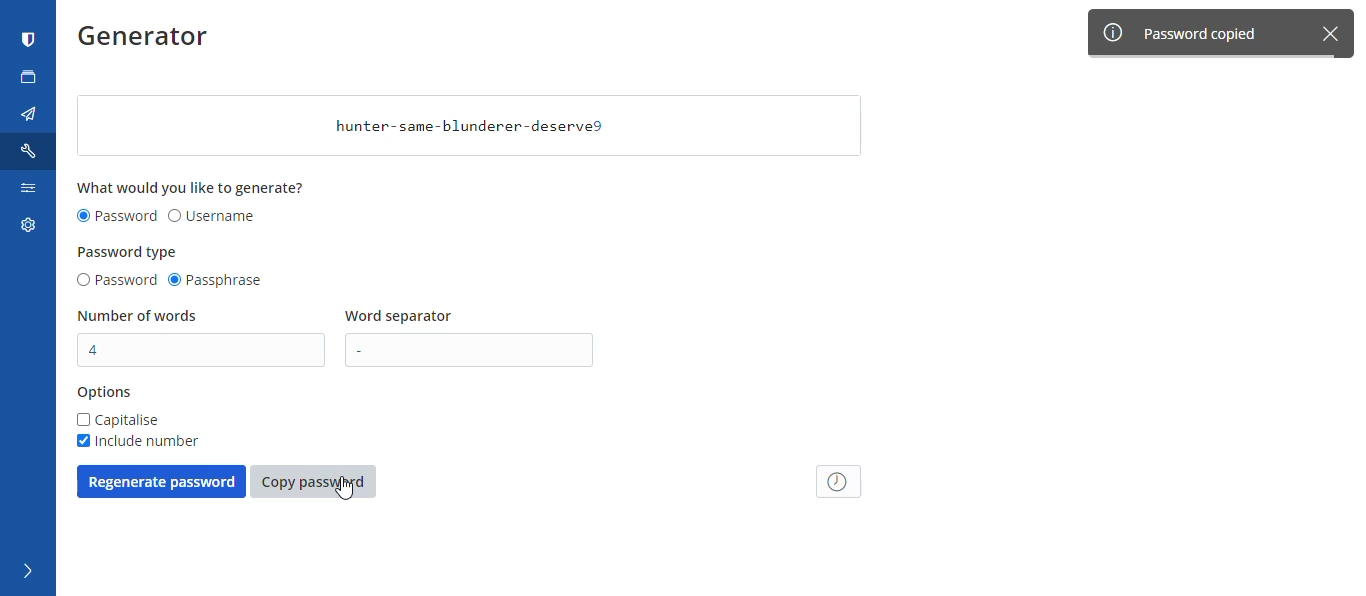 The width and height of the screenshot is (1366, 596). I want to click on options, so click(105, 393).